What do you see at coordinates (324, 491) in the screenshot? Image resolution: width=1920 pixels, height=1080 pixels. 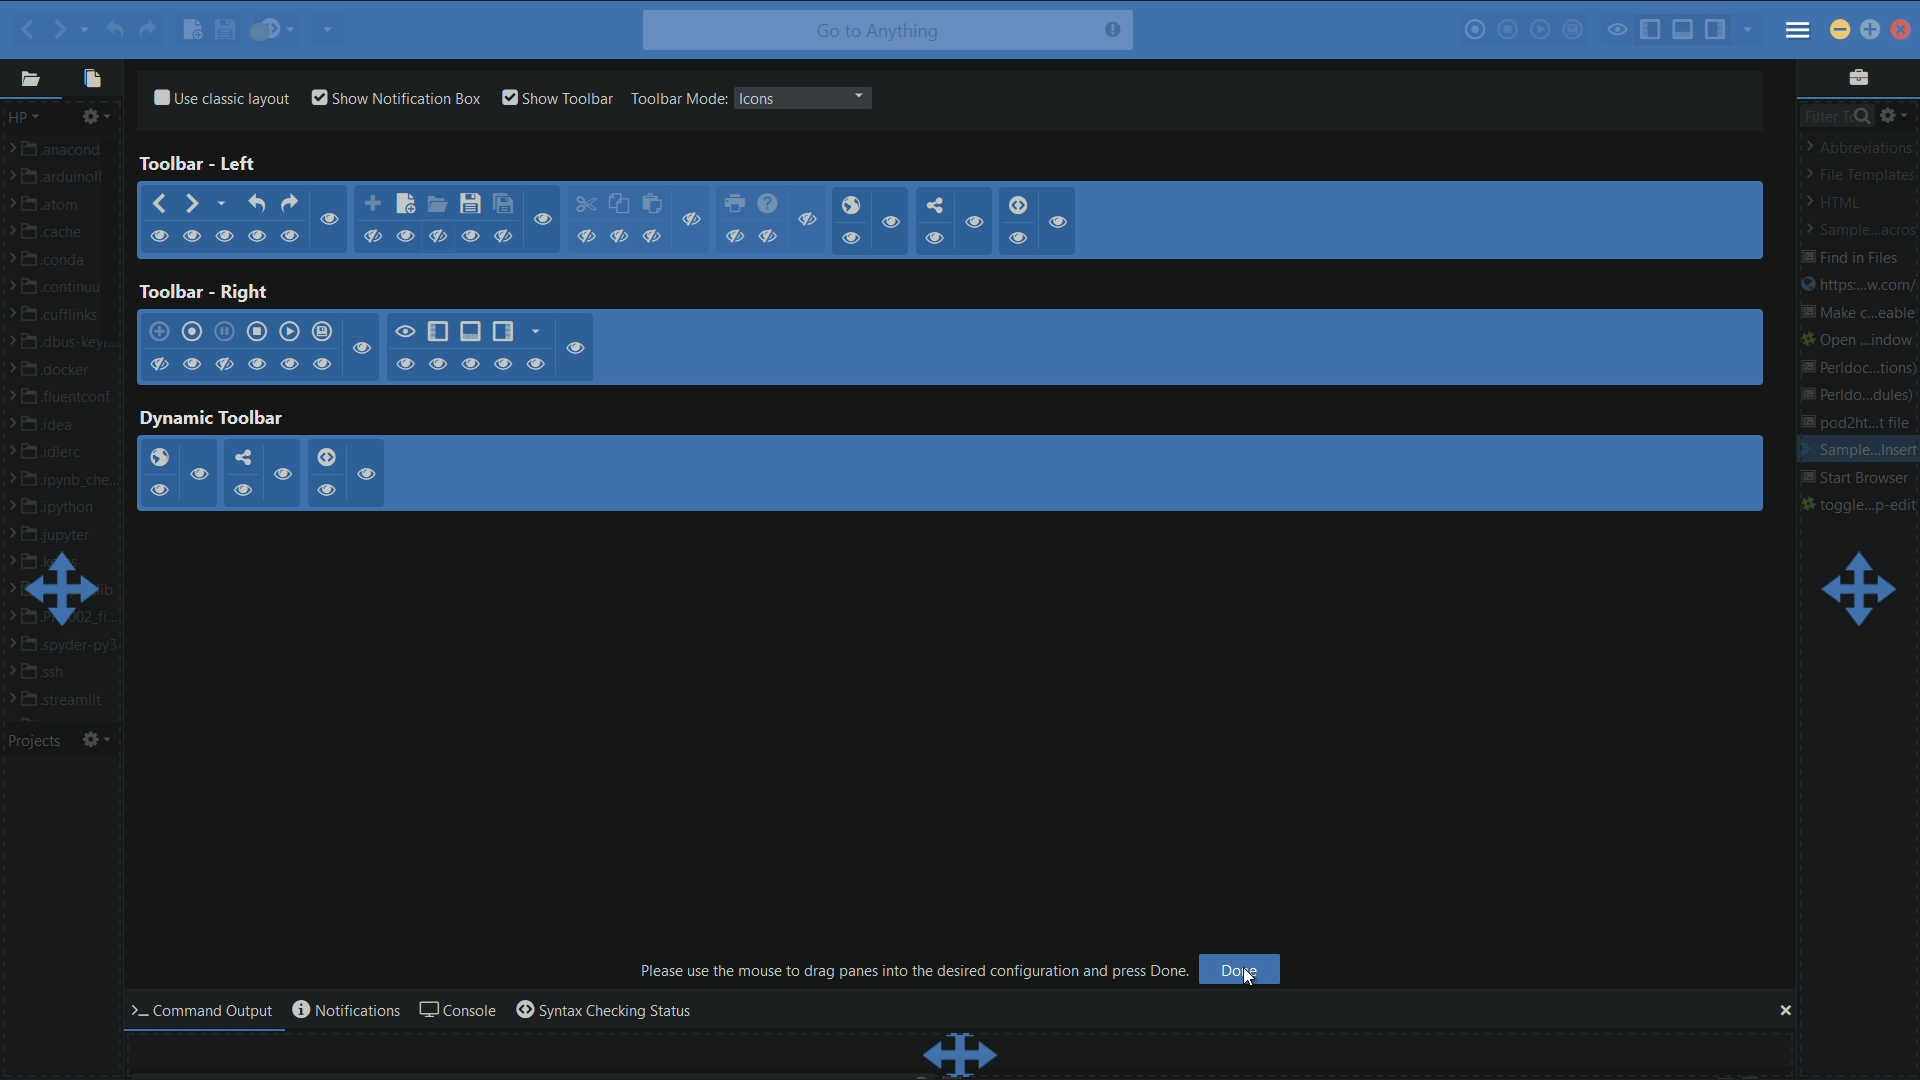 I see `hide/show` at bounding box center [324, 491].